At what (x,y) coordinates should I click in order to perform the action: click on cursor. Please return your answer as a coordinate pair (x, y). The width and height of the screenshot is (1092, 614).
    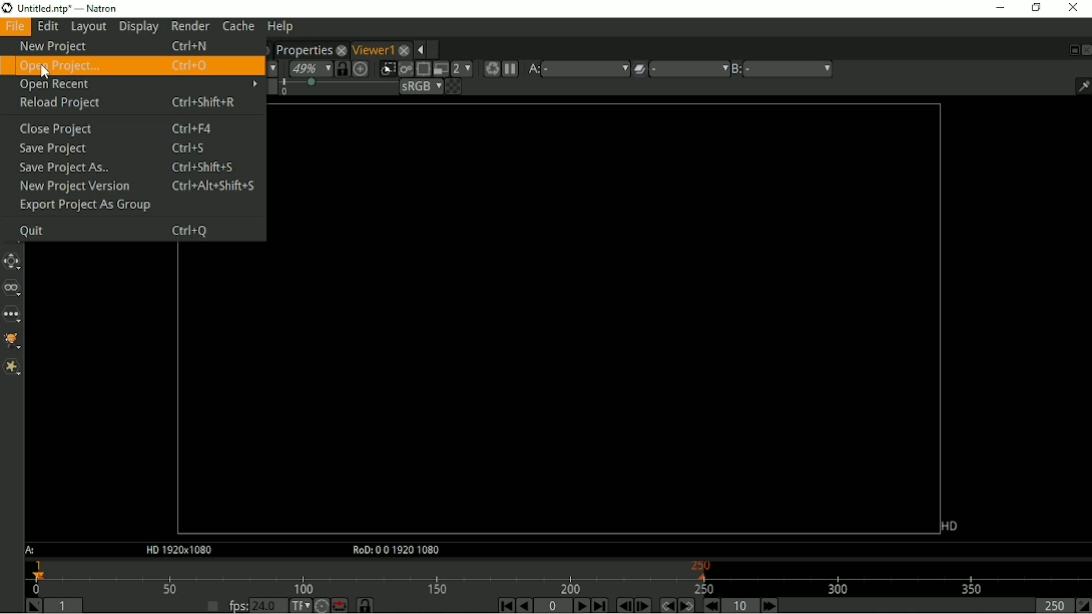
    Looking at the image, I should click on (48, 72).